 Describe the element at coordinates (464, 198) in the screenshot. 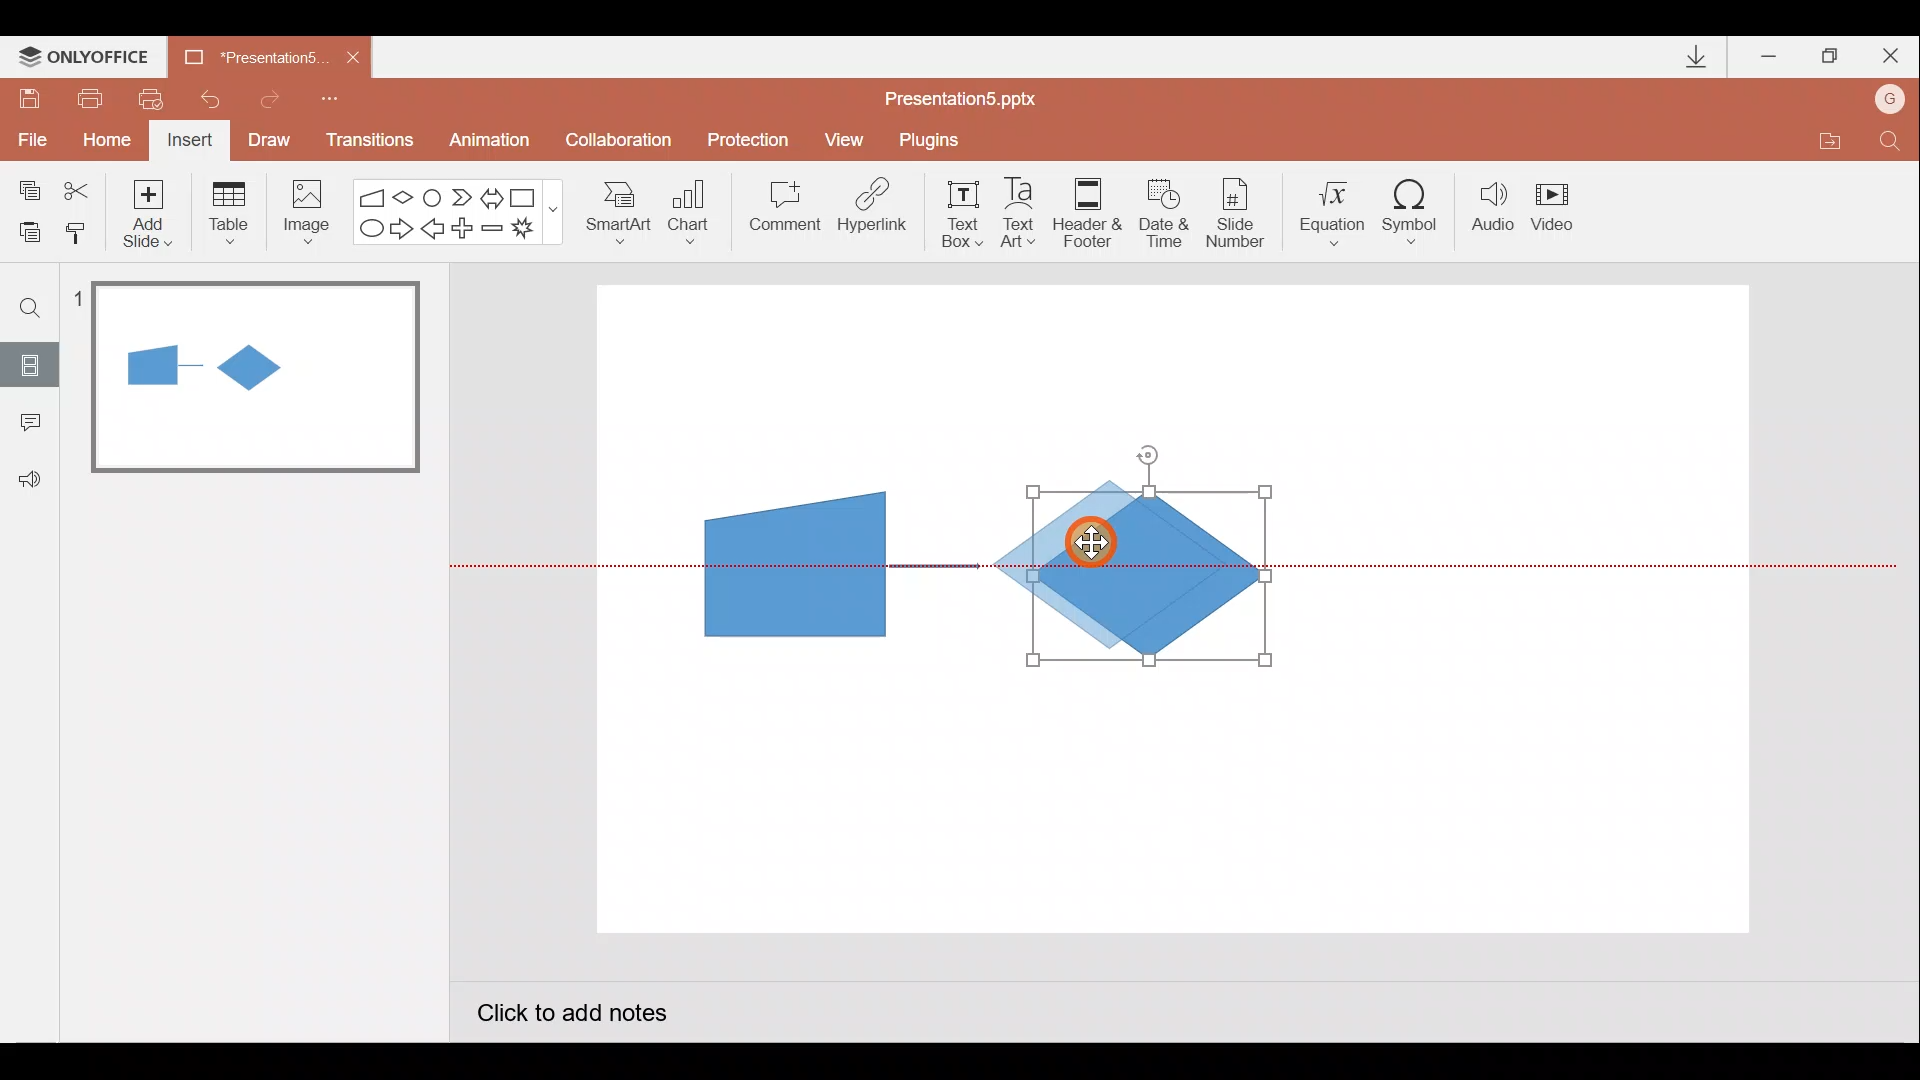

I see `Chevron` at that location.